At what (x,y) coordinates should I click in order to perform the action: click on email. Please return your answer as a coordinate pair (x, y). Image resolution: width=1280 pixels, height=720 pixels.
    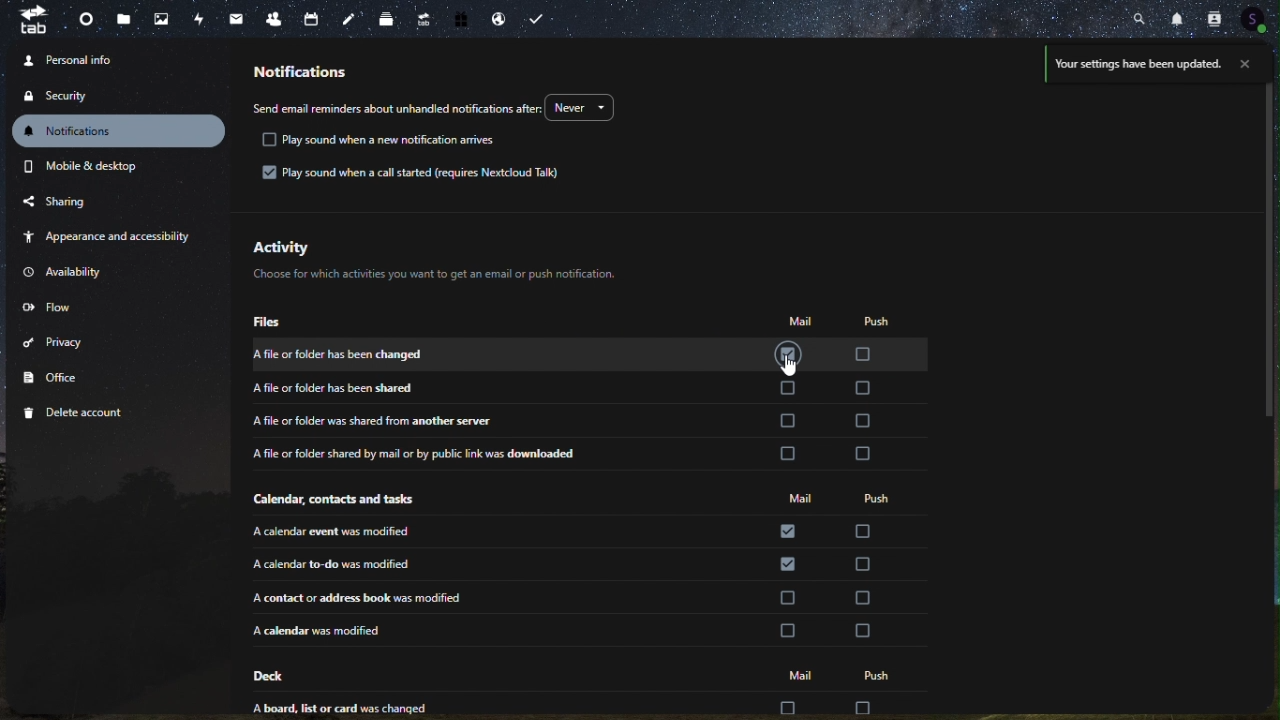
    Looking at the image, I should click on (234, 17).